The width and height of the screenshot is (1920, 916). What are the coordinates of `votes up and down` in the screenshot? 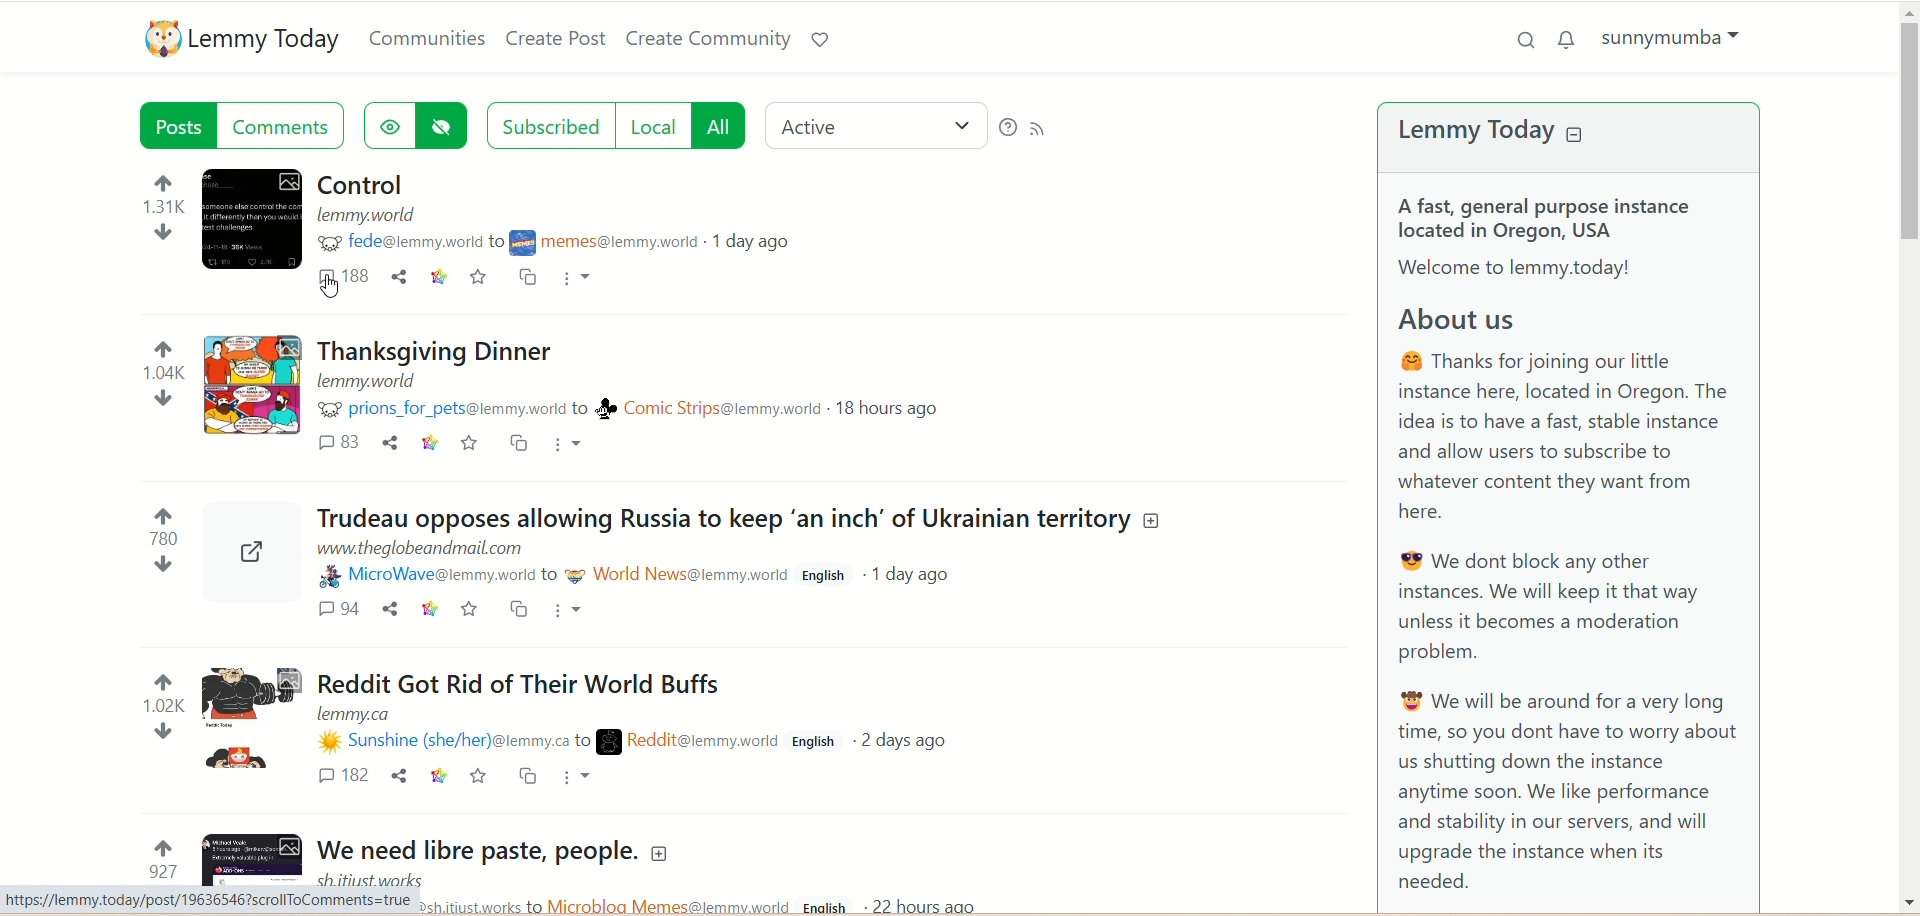 It's located at (147, 540).